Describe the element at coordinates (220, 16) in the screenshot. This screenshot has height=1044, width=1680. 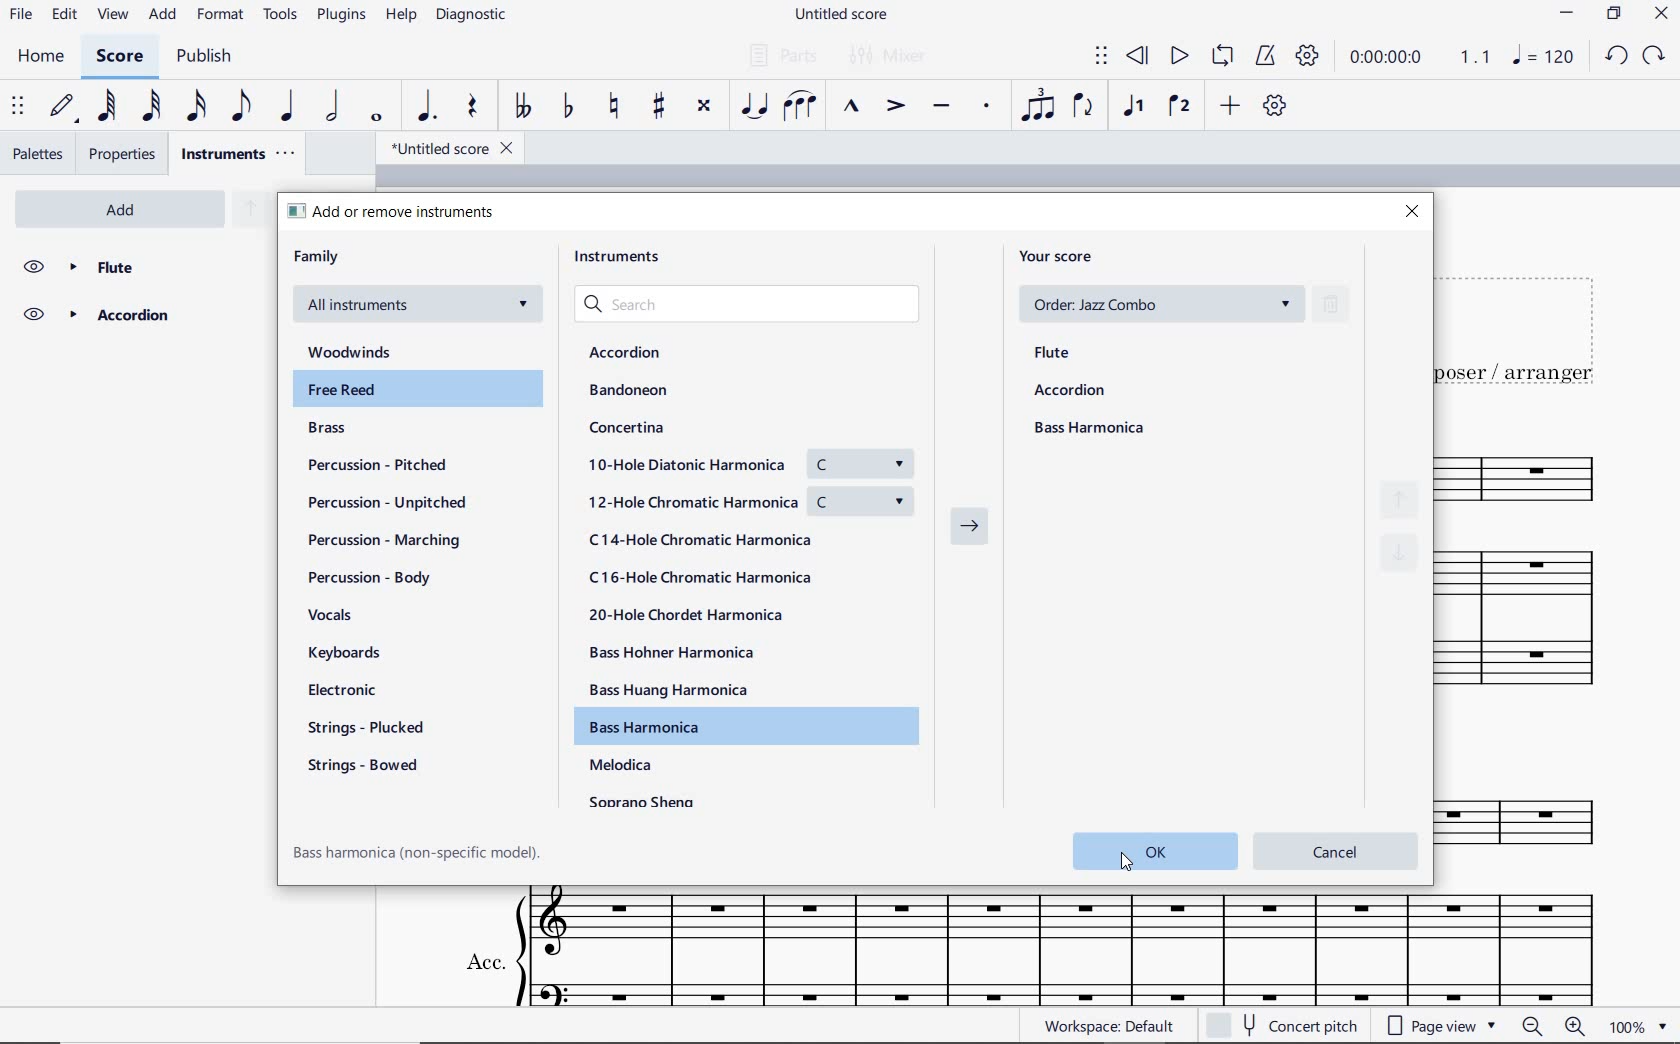
I see `FORMAT` at that location.